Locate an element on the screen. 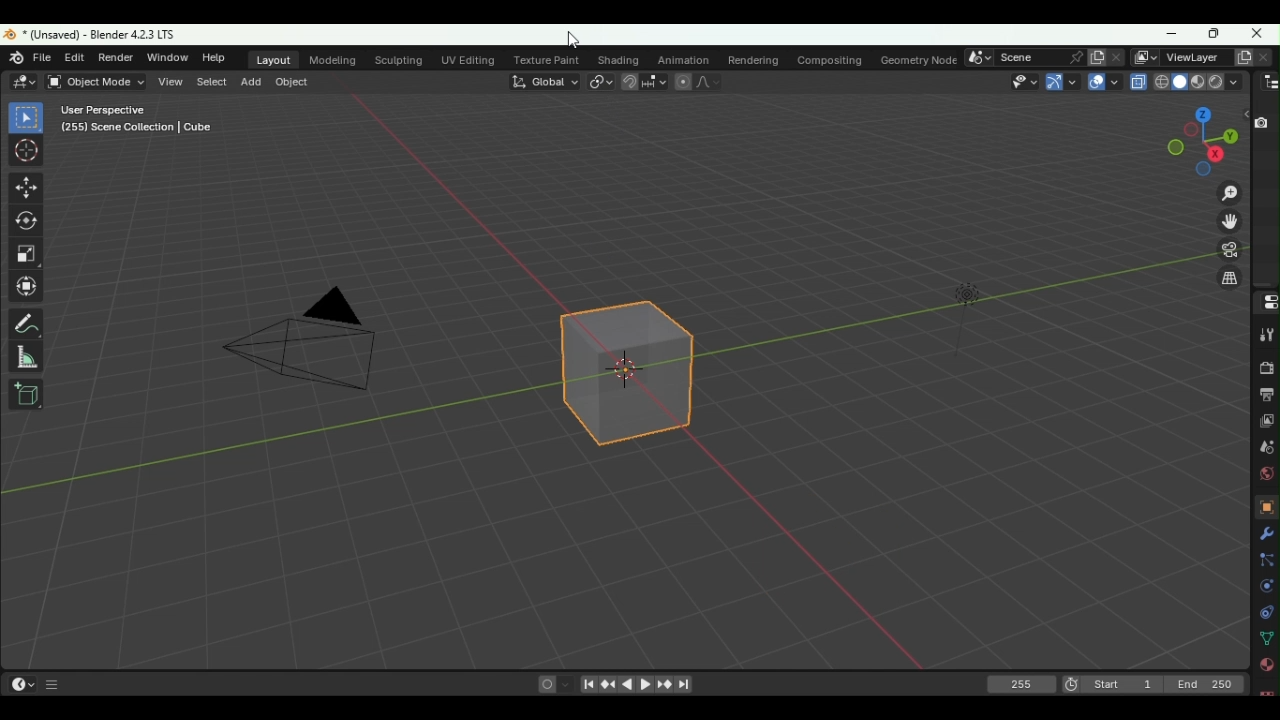 The width and height of the screenshot is (1280, 720). Transform is located at coordinates (34, 289).